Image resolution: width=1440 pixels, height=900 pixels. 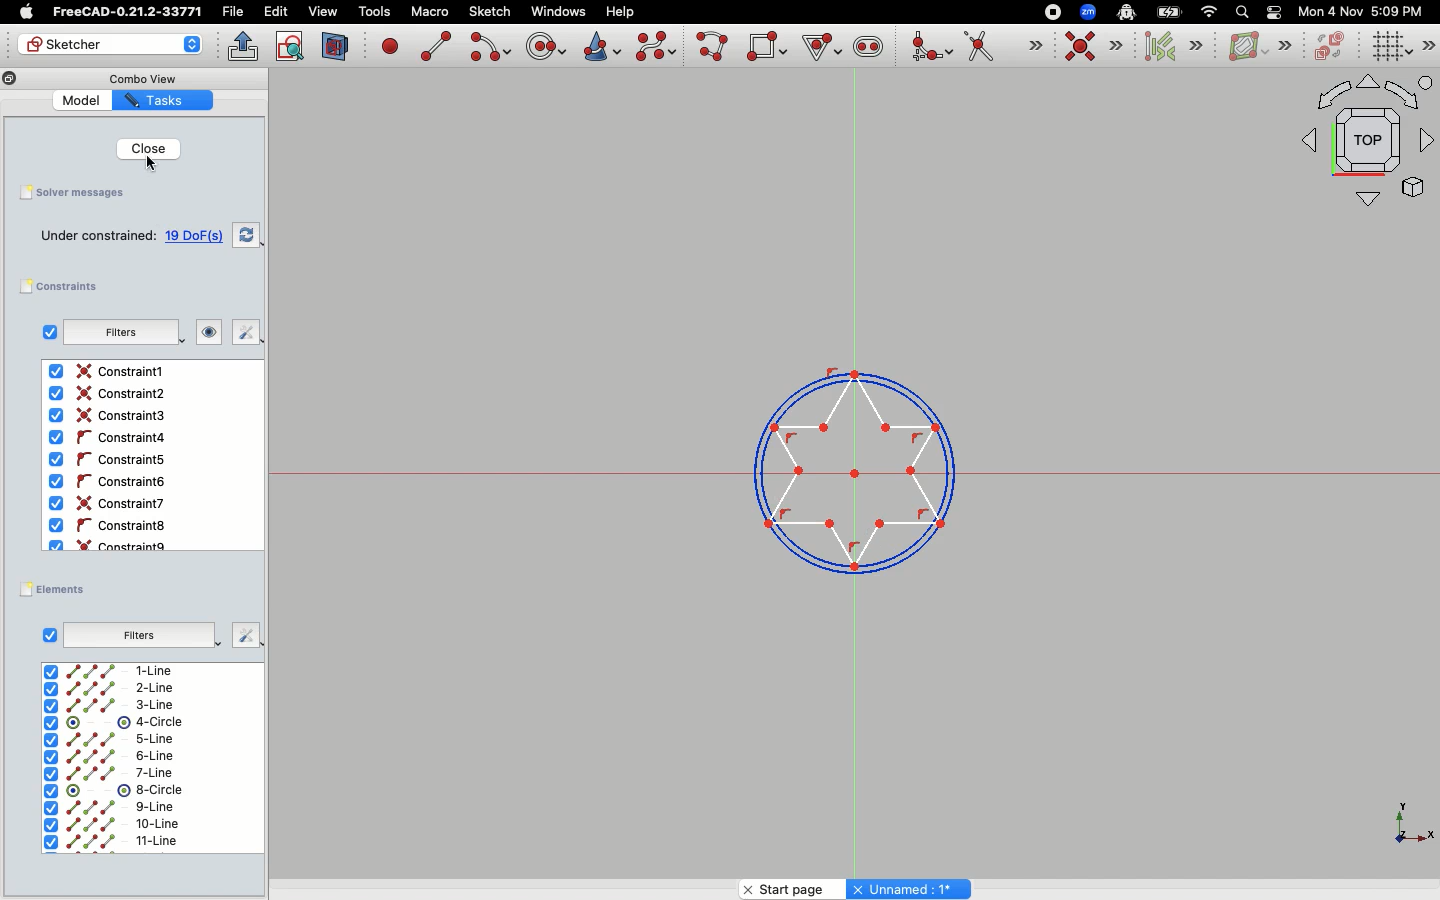 I want to click on Network, so click(x=1210, y=12).